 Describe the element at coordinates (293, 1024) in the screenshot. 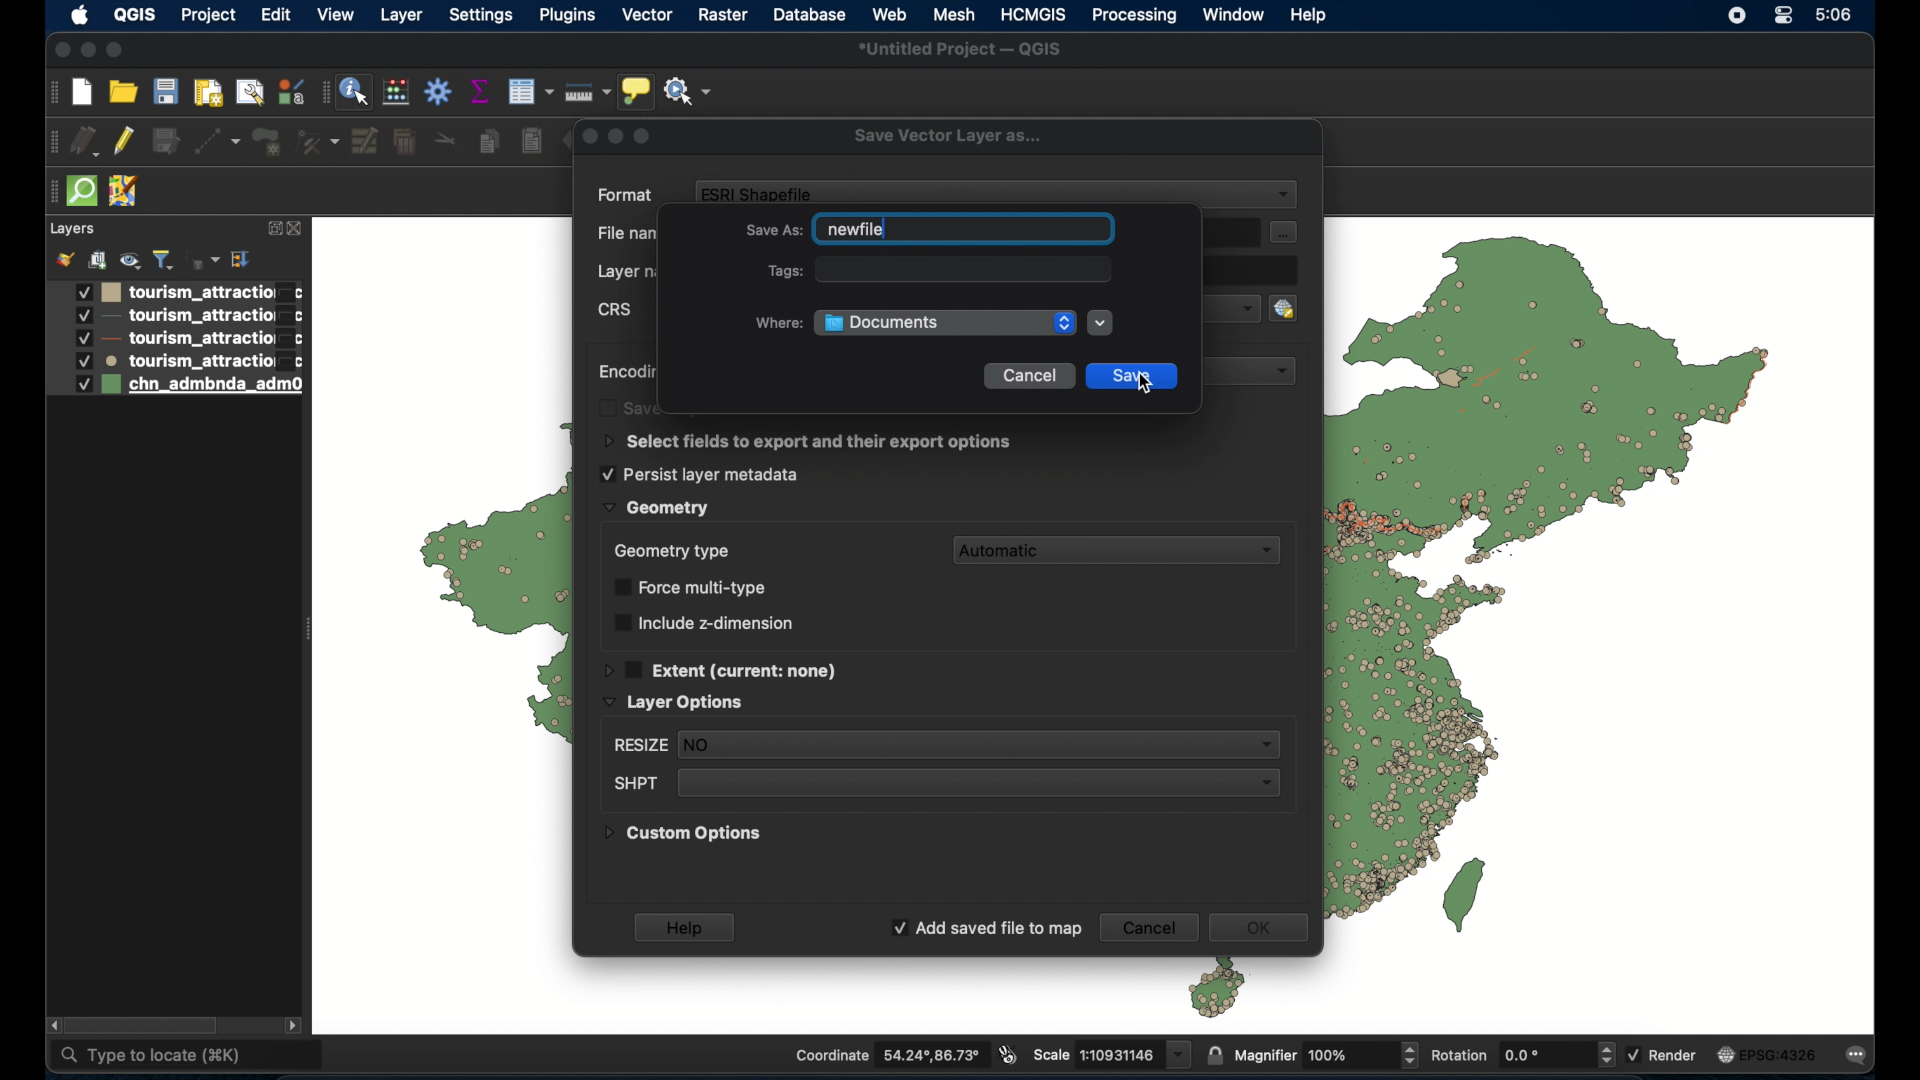

I see `scroll right arrow` at that location.